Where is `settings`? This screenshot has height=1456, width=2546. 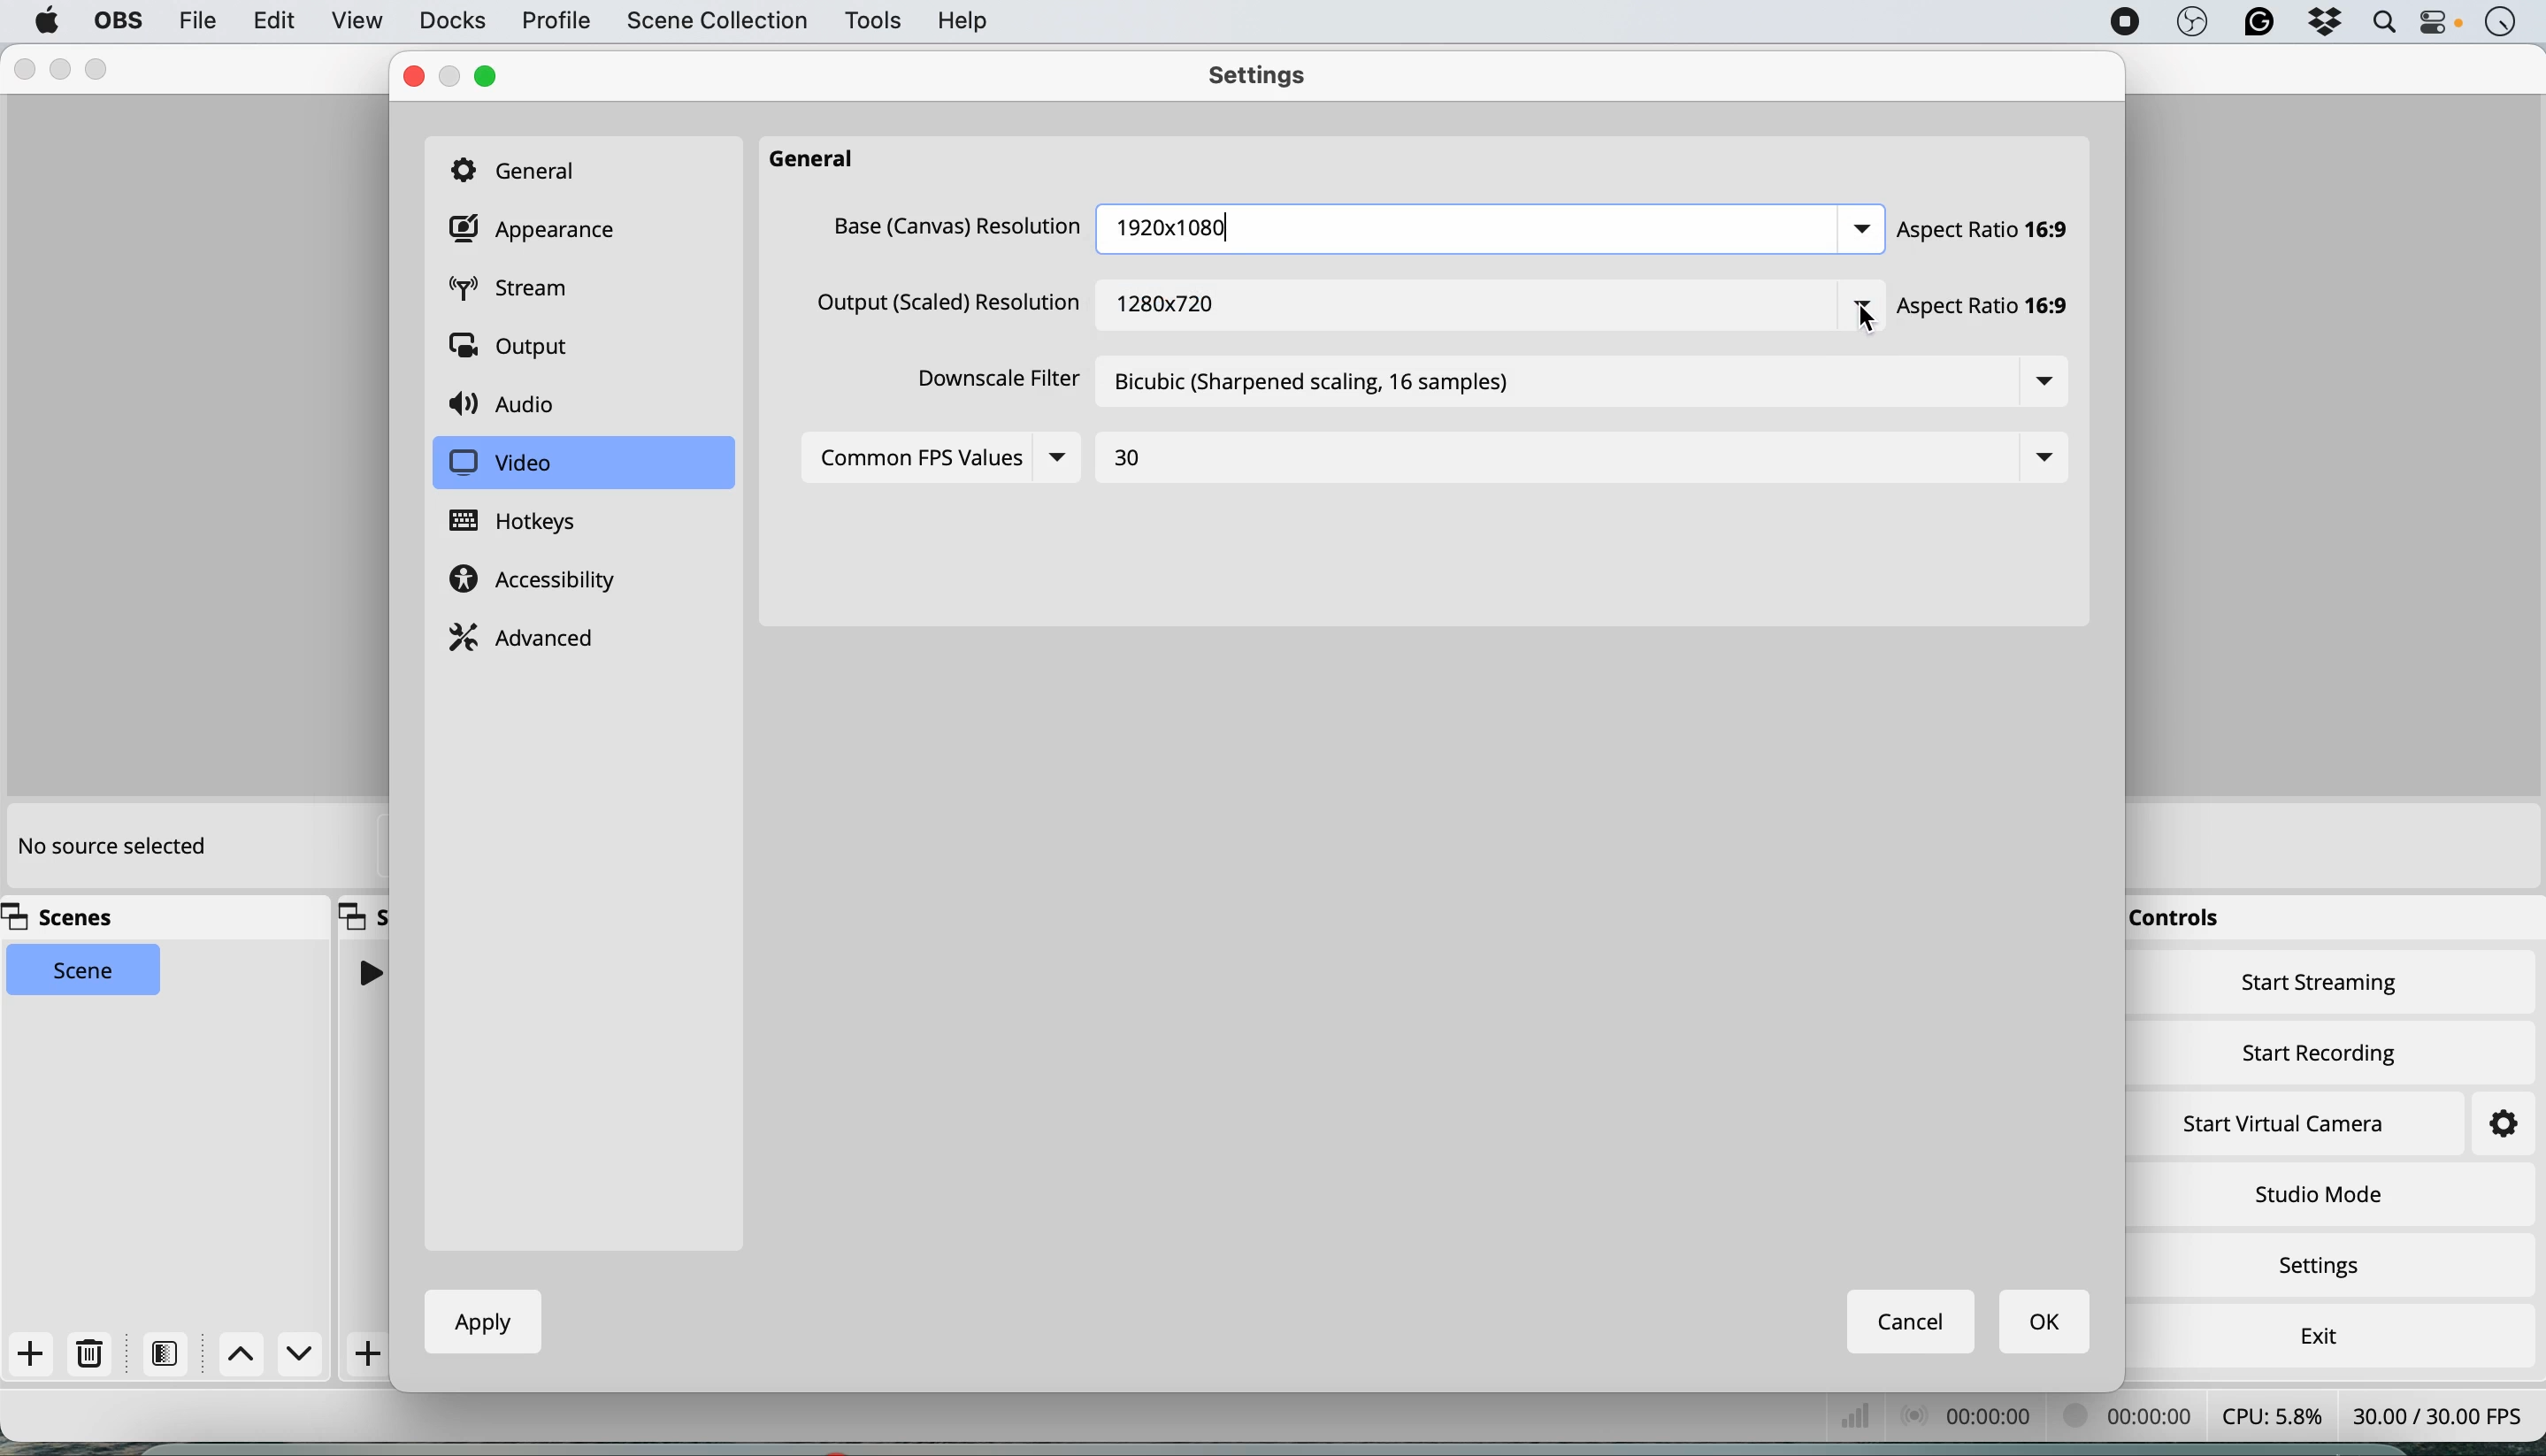
settings is located at coordinates (2327, 1268).